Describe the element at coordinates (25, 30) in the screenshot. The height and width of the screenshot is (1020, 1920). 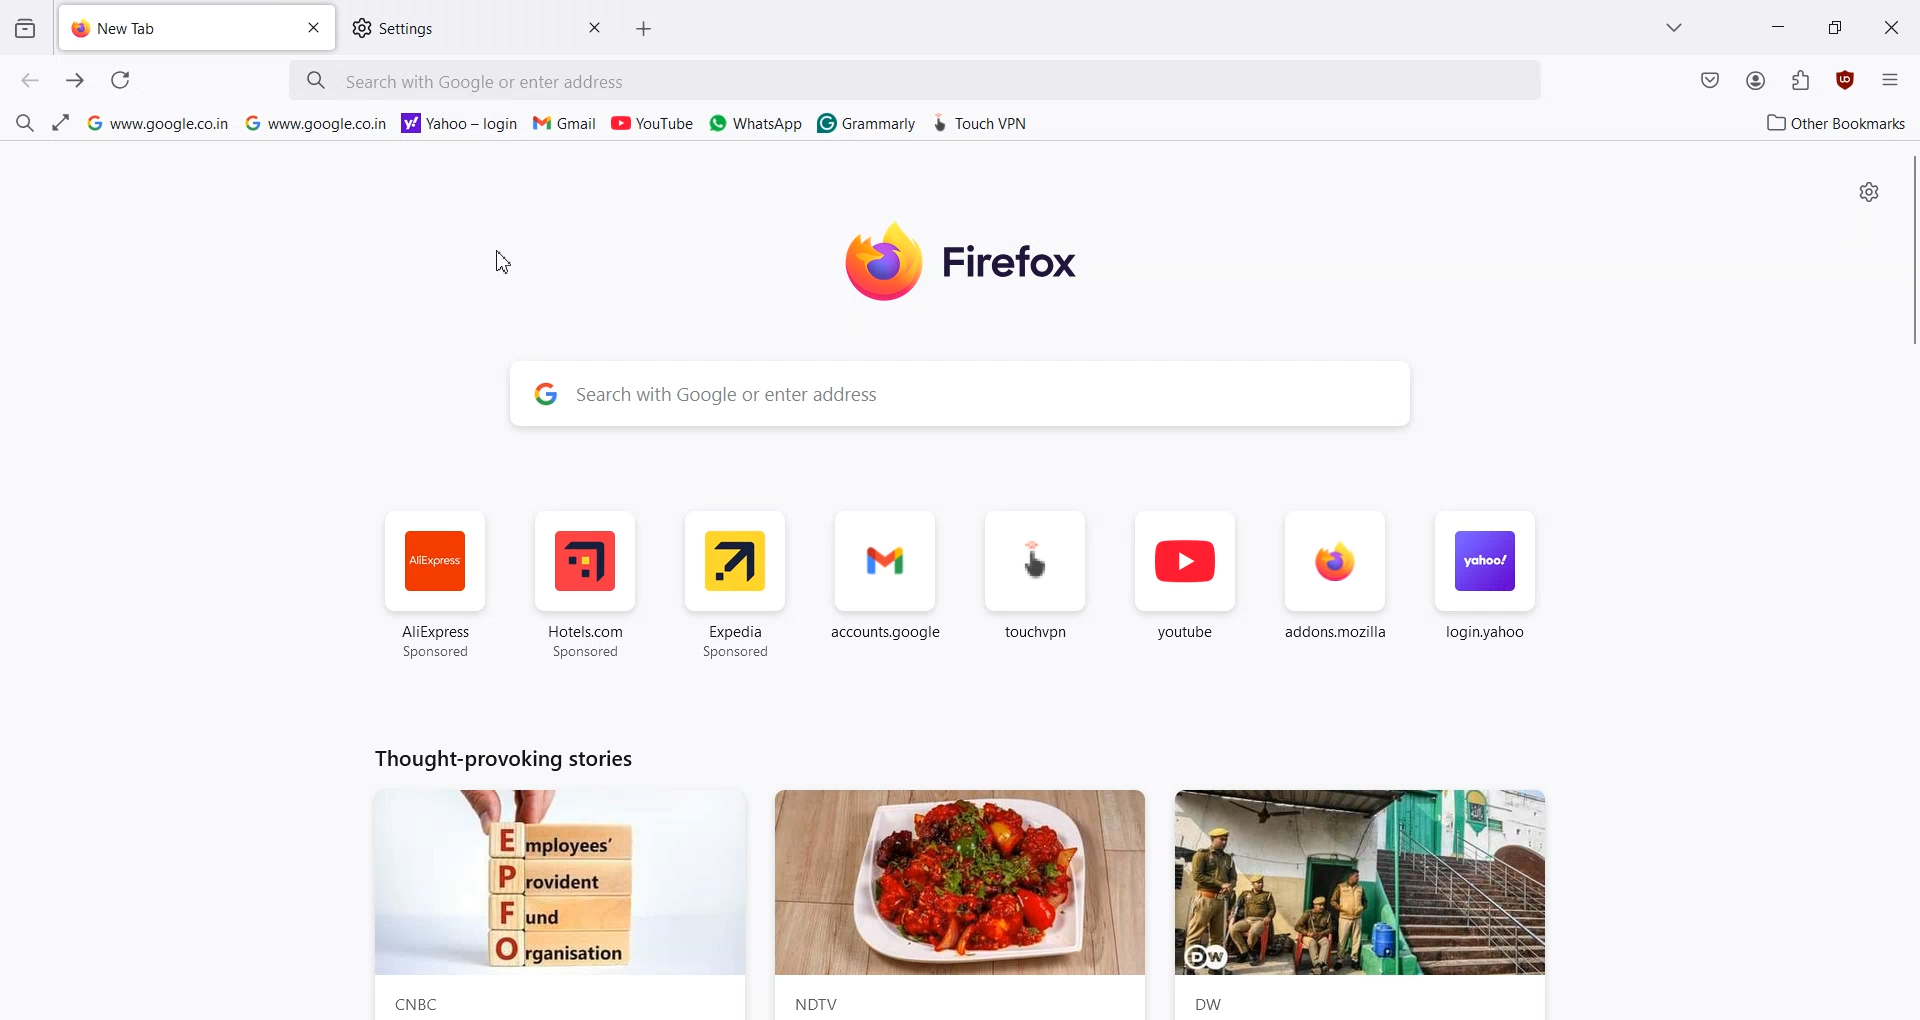
I see `View Recent browsing` at that location.